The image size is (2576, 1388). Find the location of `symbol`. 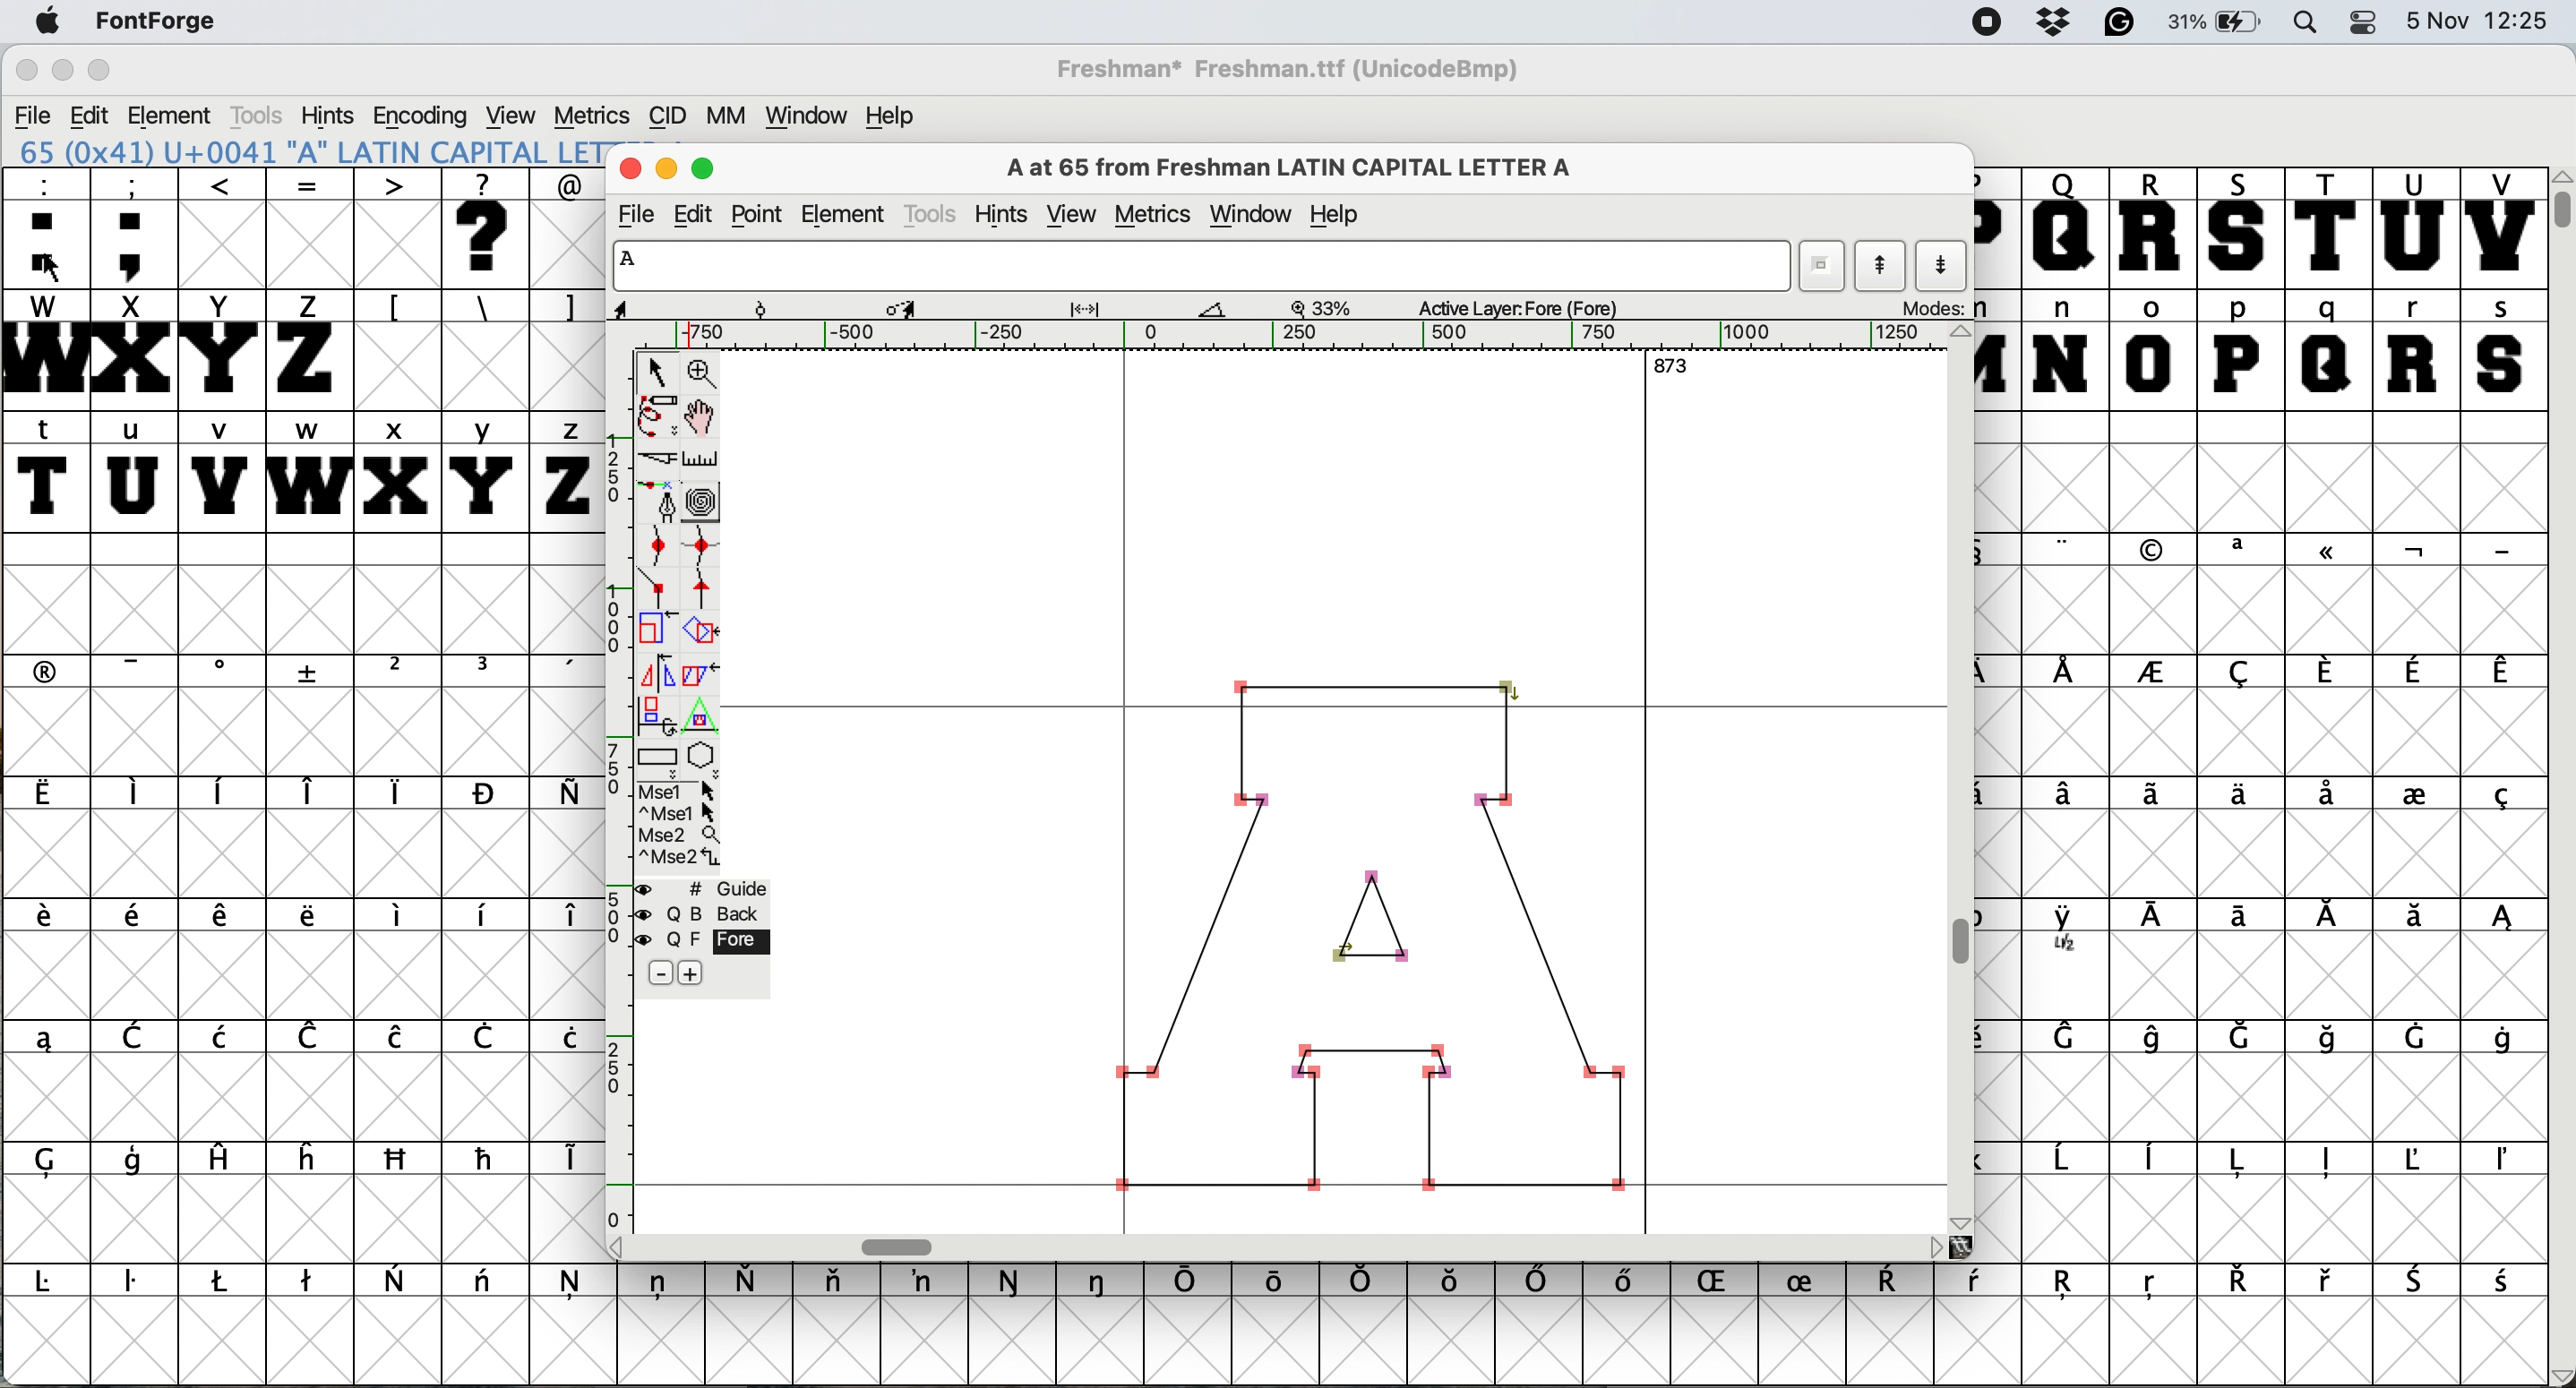

symbol is located at coordinates (224, 1281).